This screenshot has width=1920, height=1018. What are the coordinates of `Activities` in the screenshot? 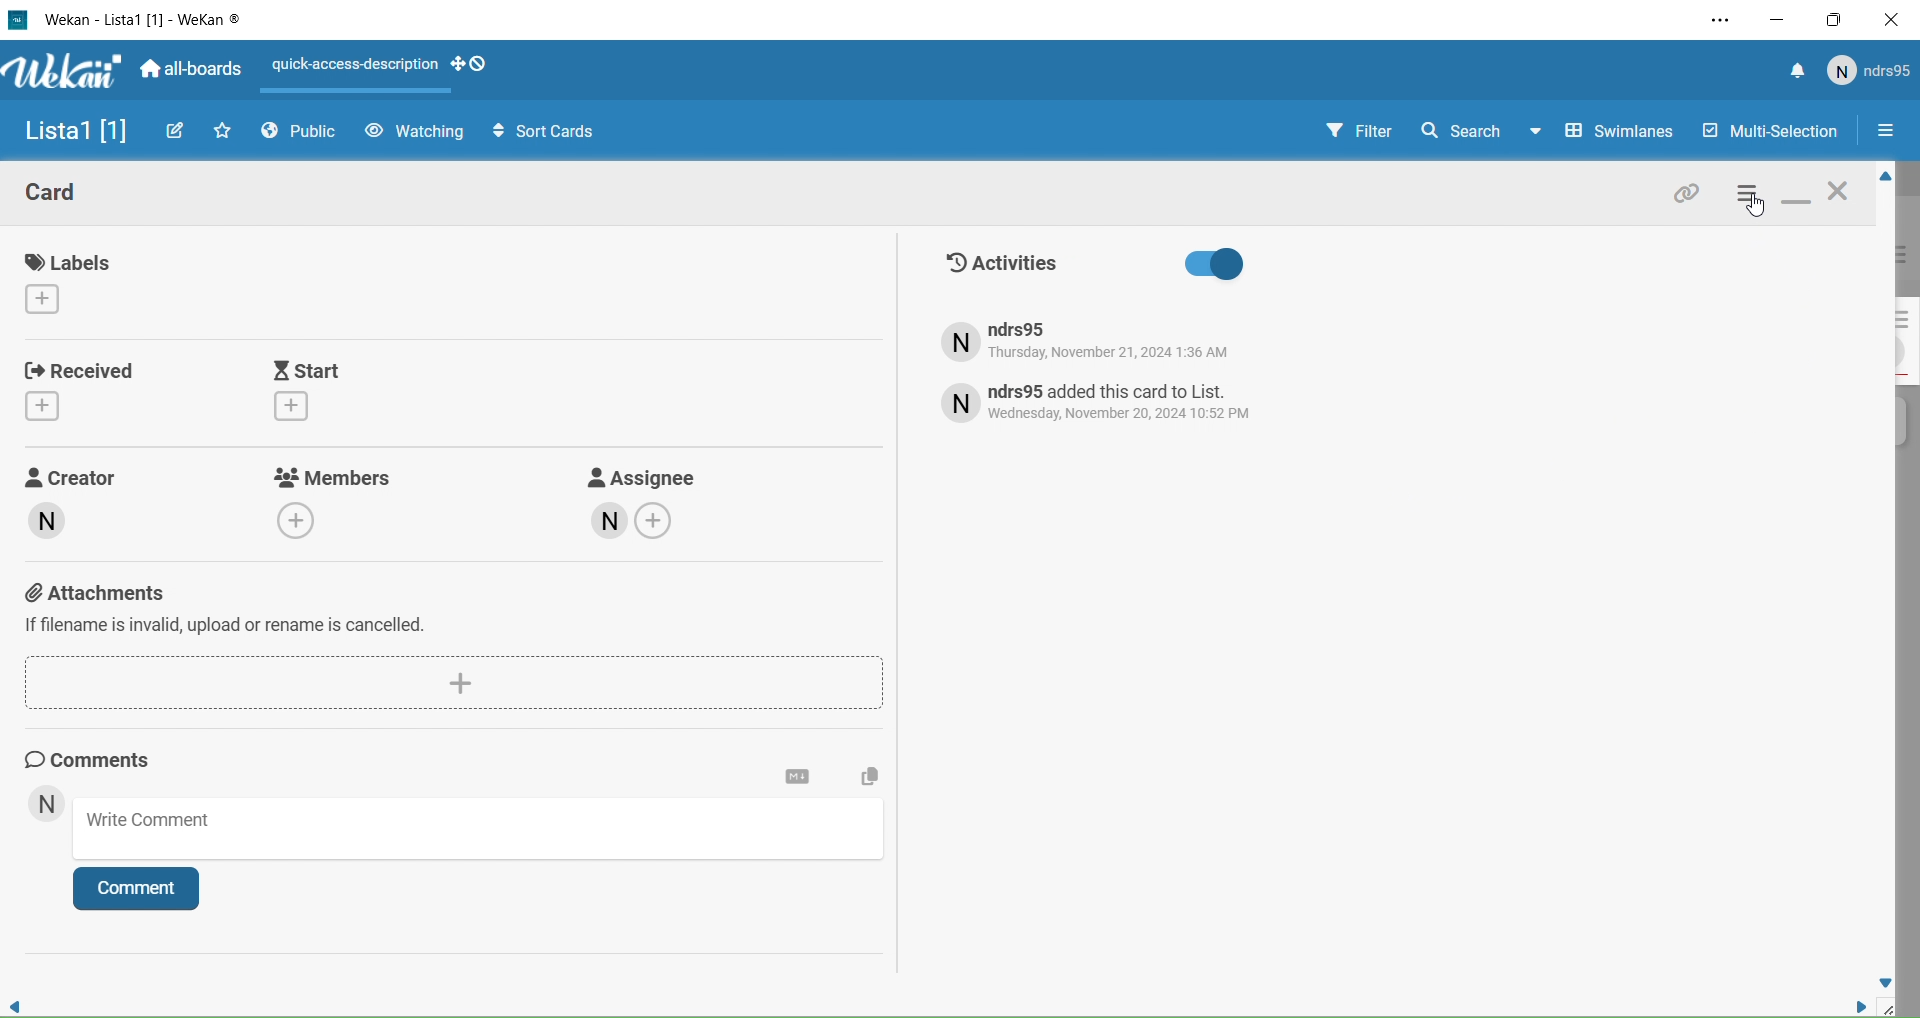 It's located at (1170, 269).